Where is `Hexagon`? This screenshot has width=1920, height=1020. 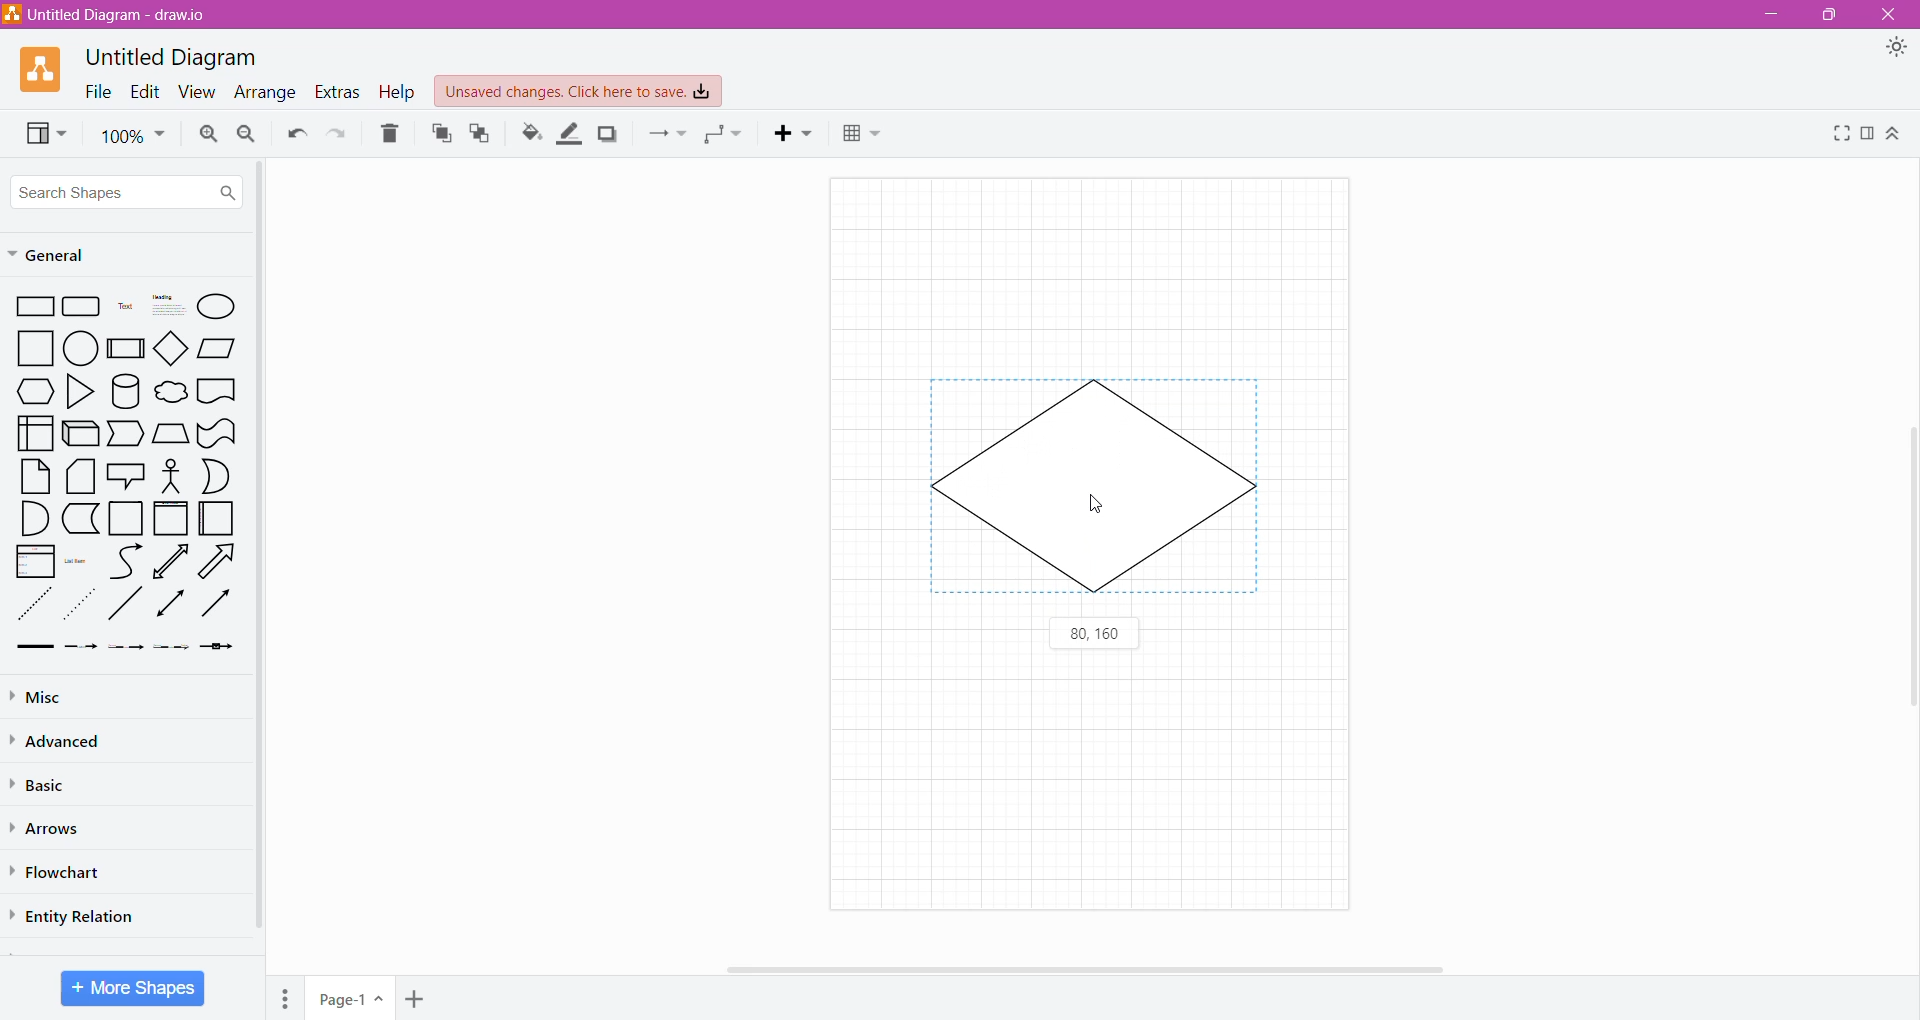 Hexagon is located at coordinates (35, 391).